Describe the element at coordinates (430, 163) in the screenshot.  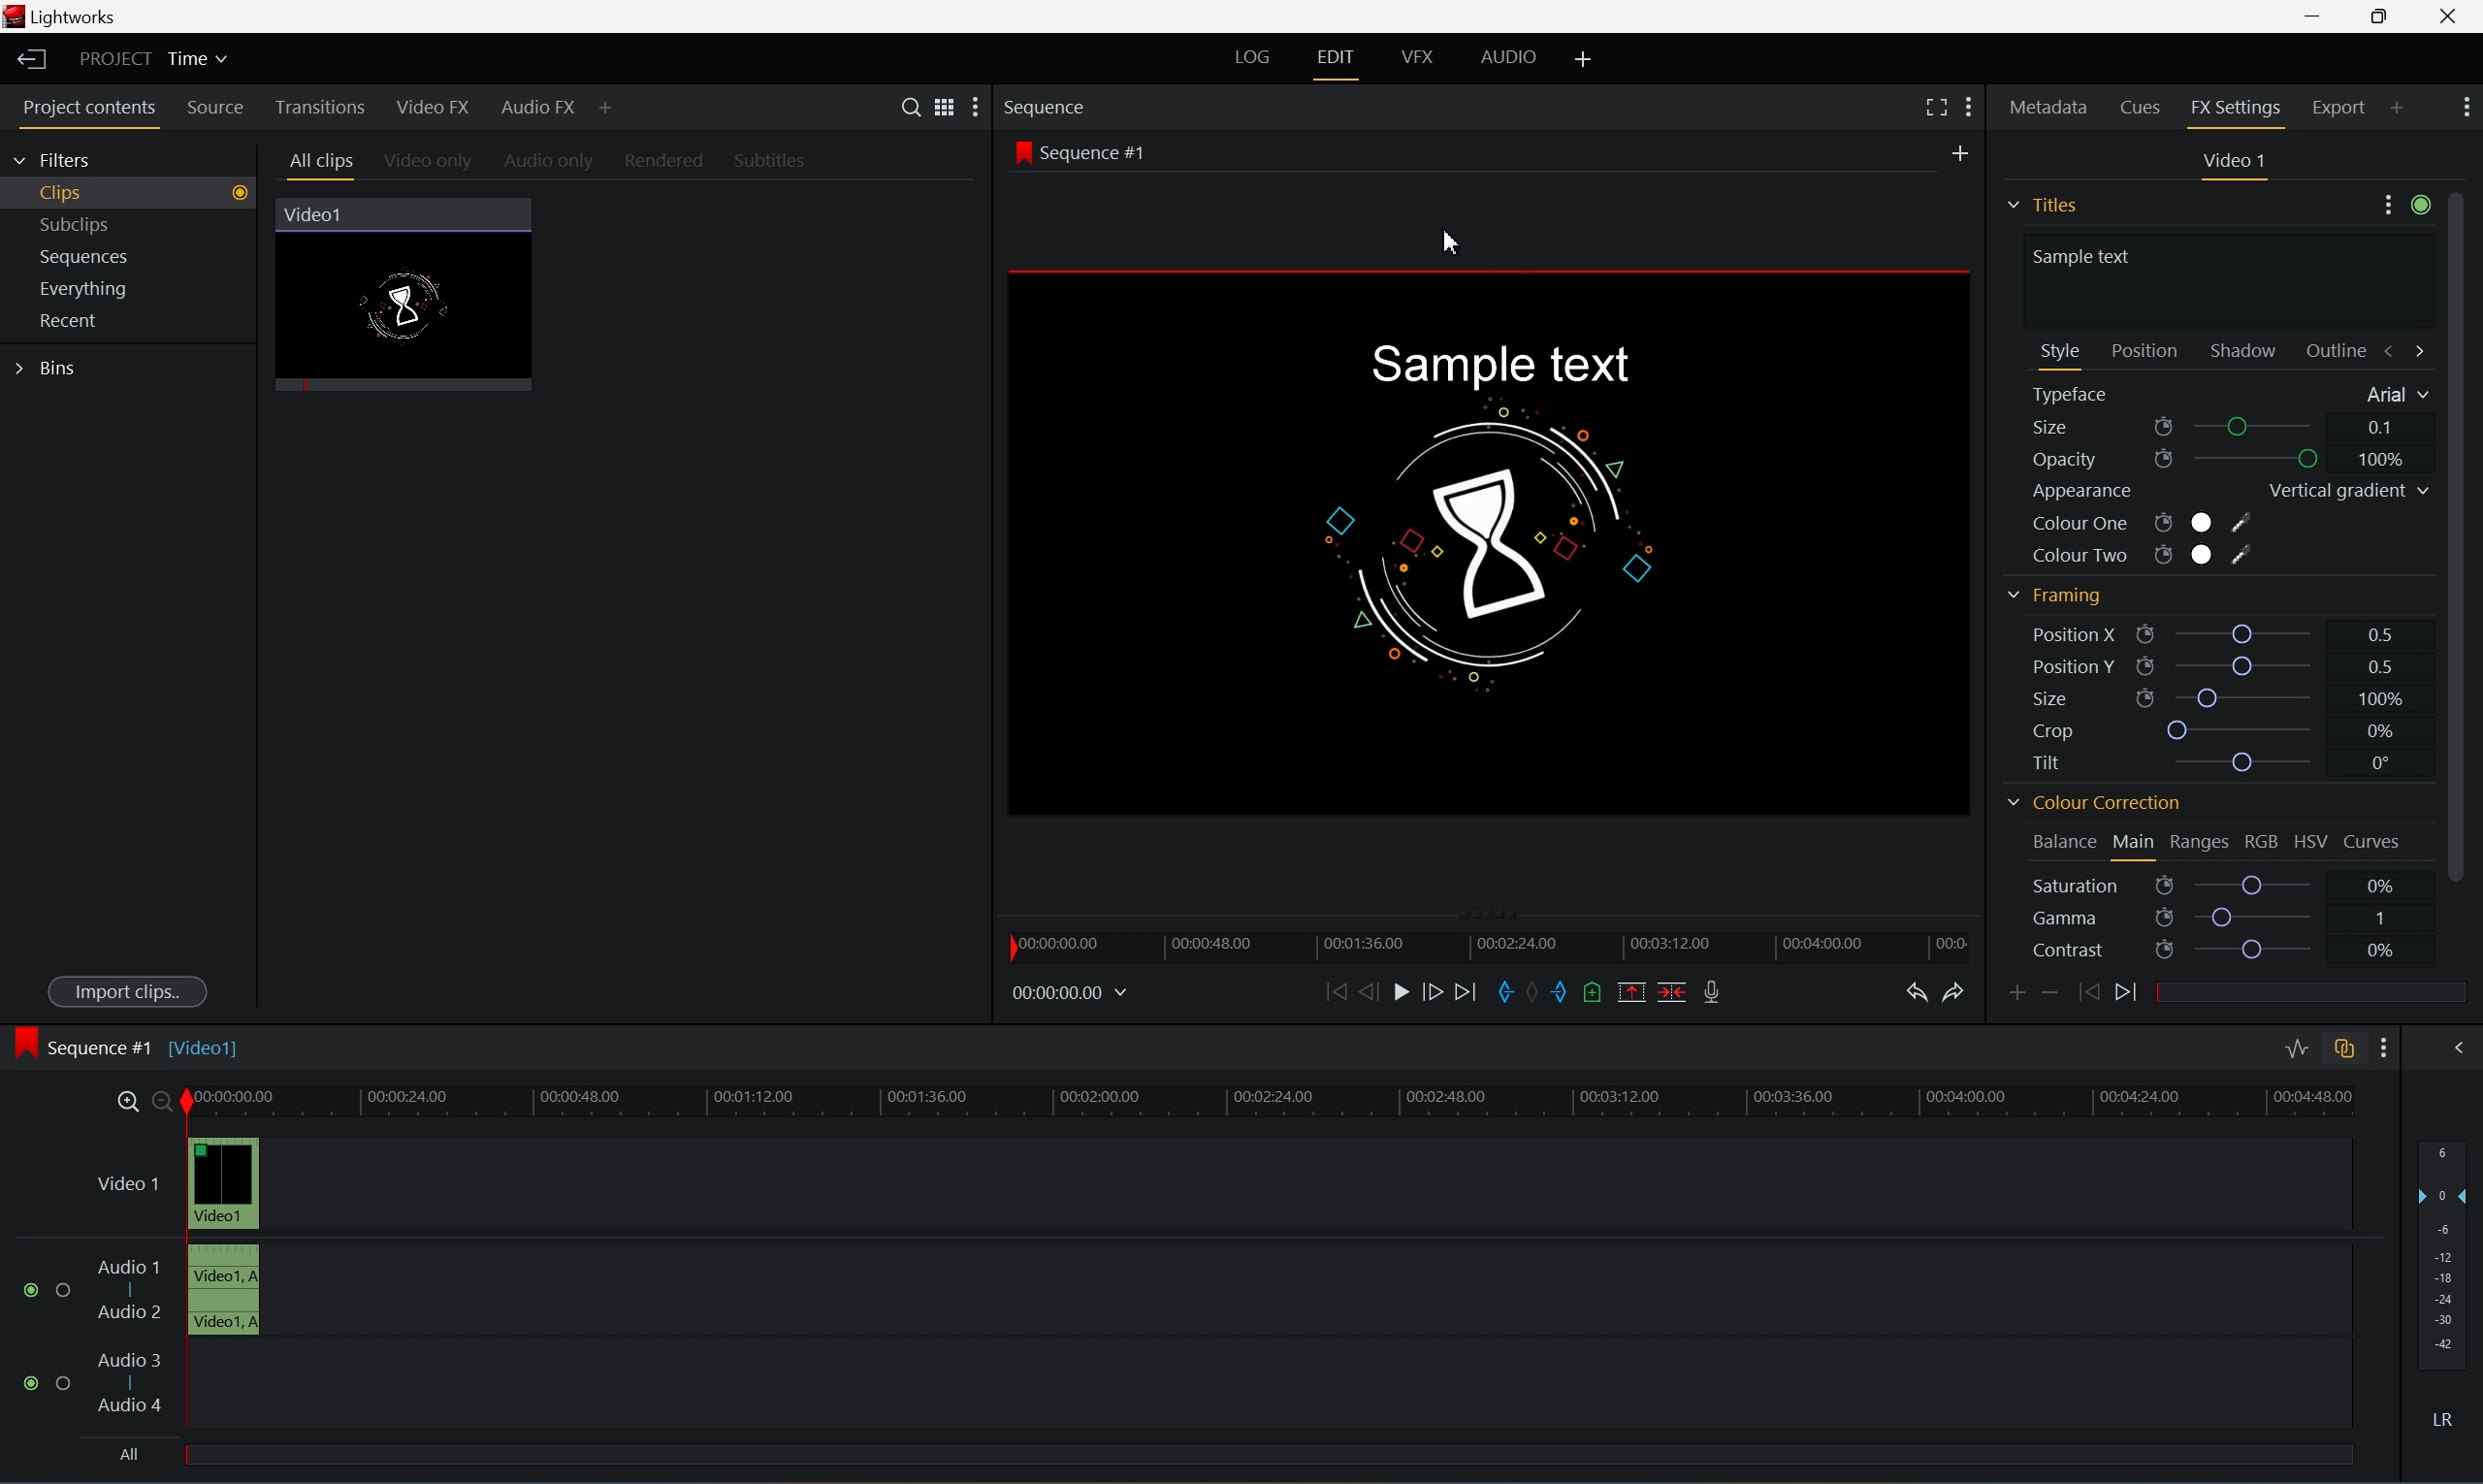
I see `video only` at that location.